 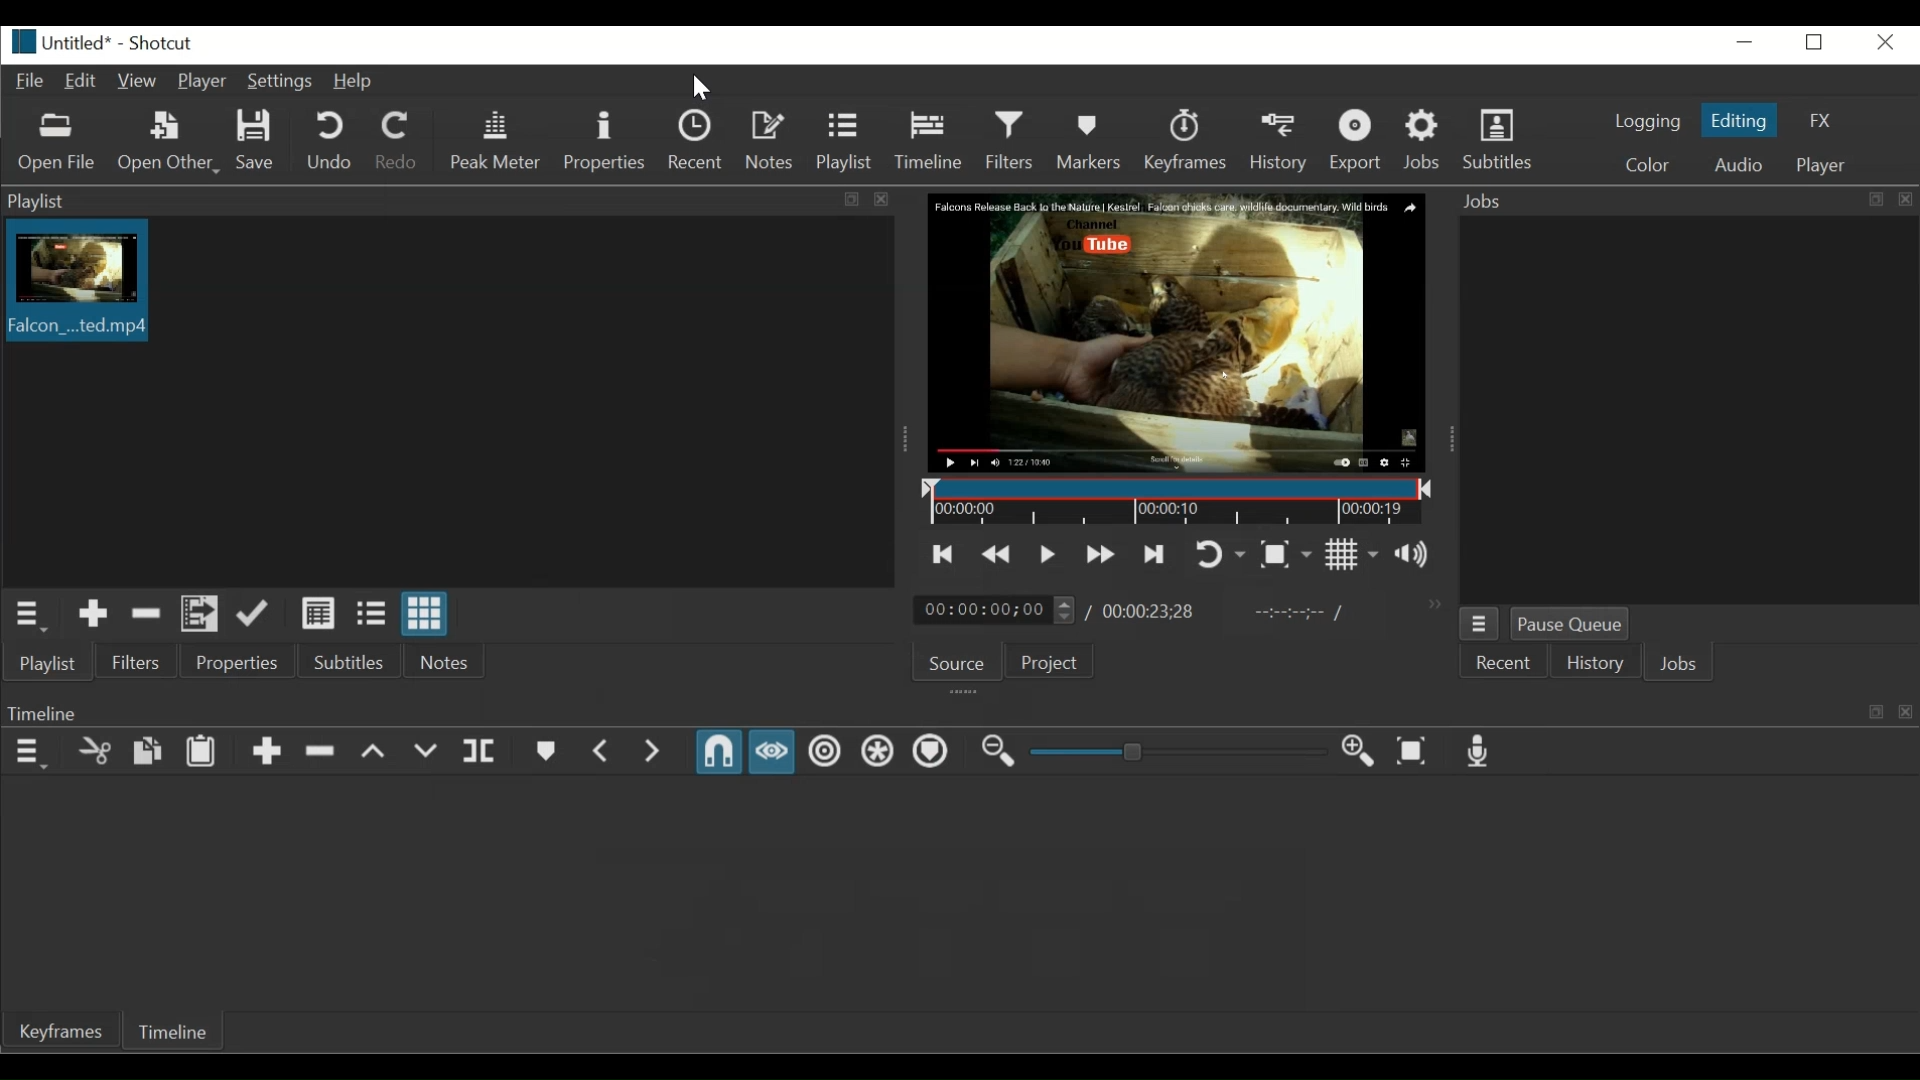 I want to click on Filters, so click(x=1013, y=139).